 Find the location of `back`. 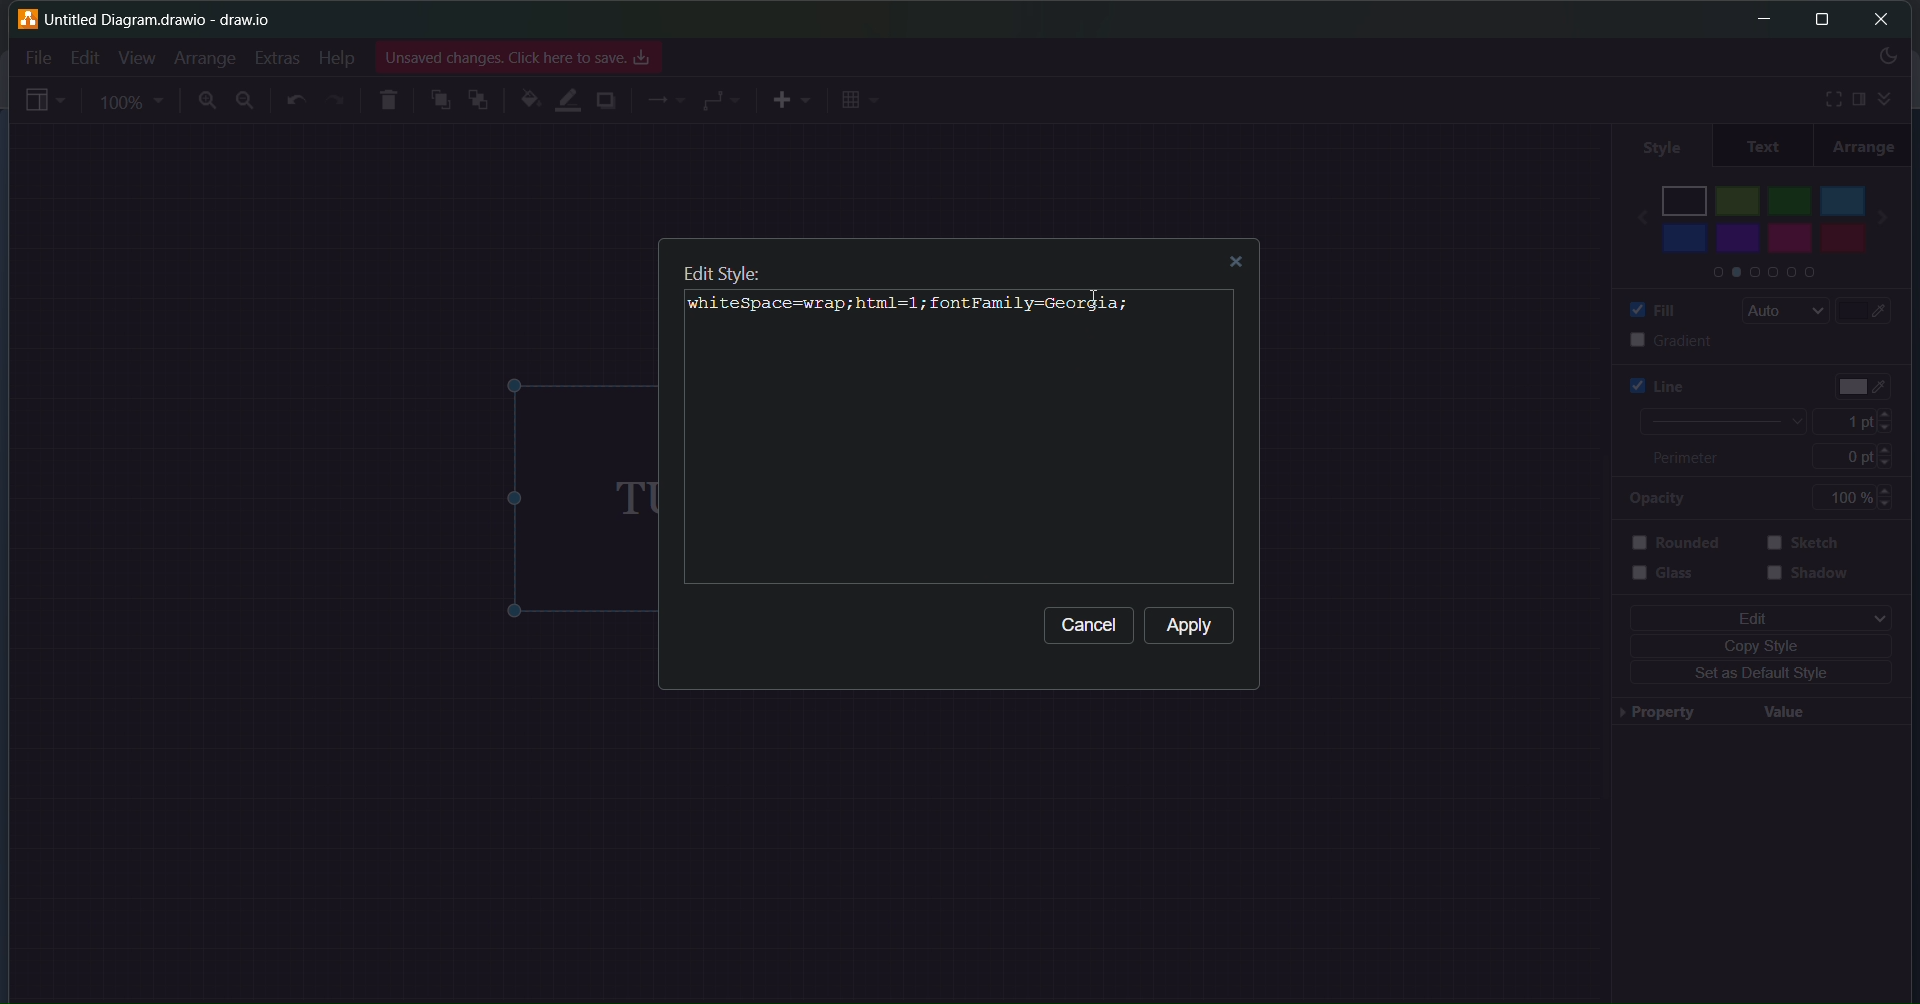

back is located at coordinates (1632, 211).